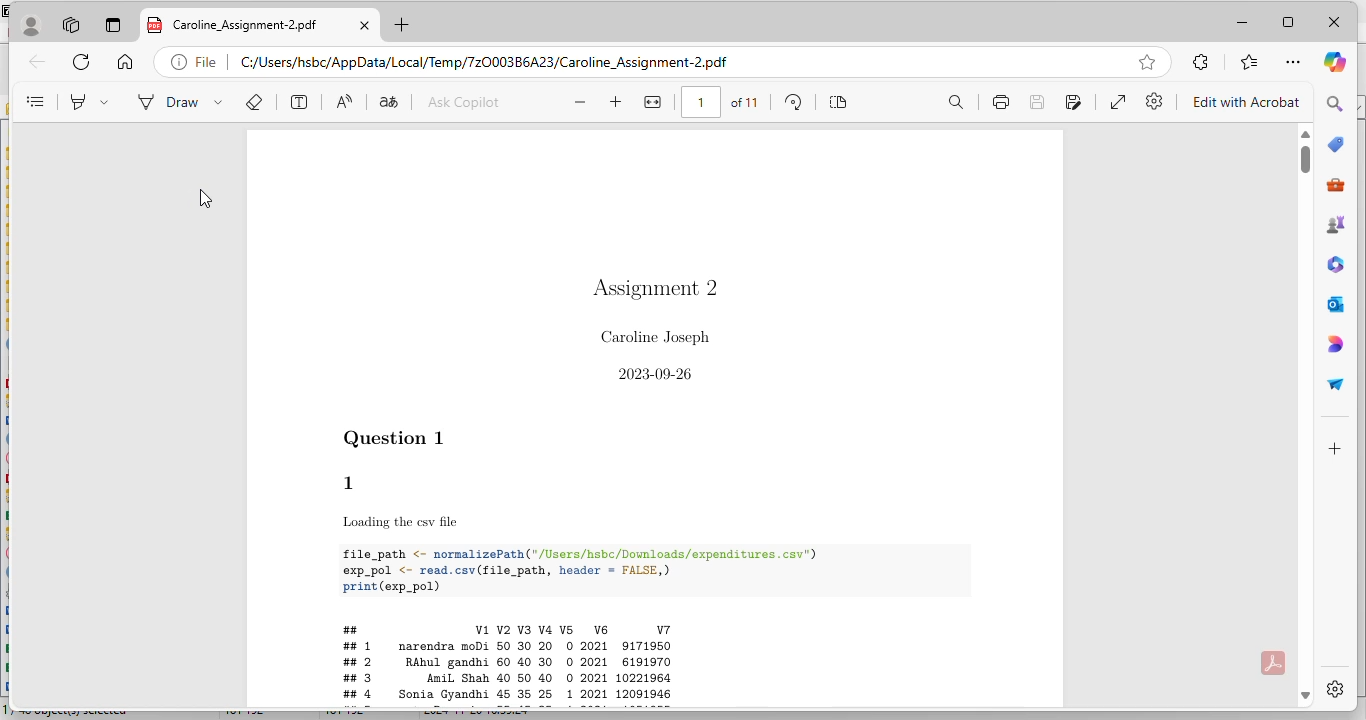 This screenshot has height=720, width=1366. What do you see at coordinates (1074, 101) in the screenshot?
I see `save as` at bounding box center [1074, 101].